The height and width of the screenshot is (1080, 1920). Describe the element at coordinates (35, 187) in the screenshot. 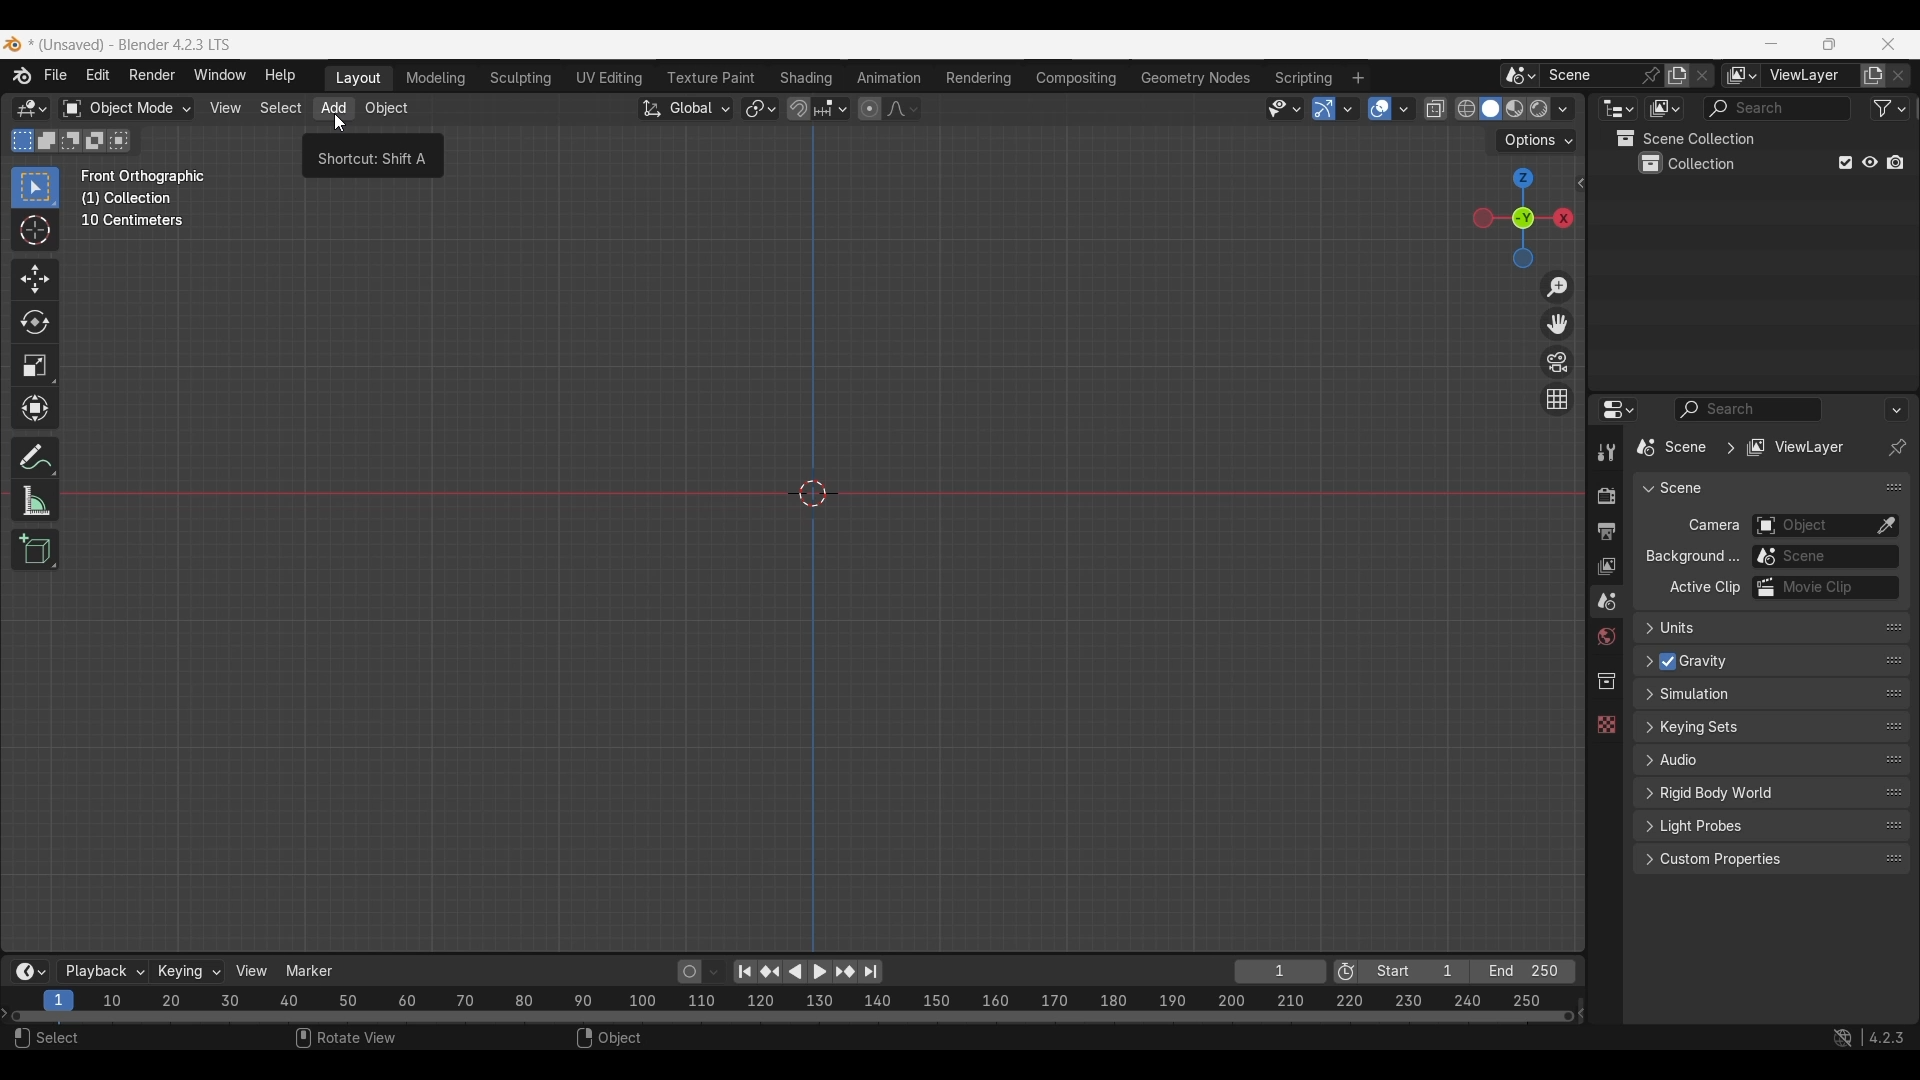

I see `Select box` at that location.